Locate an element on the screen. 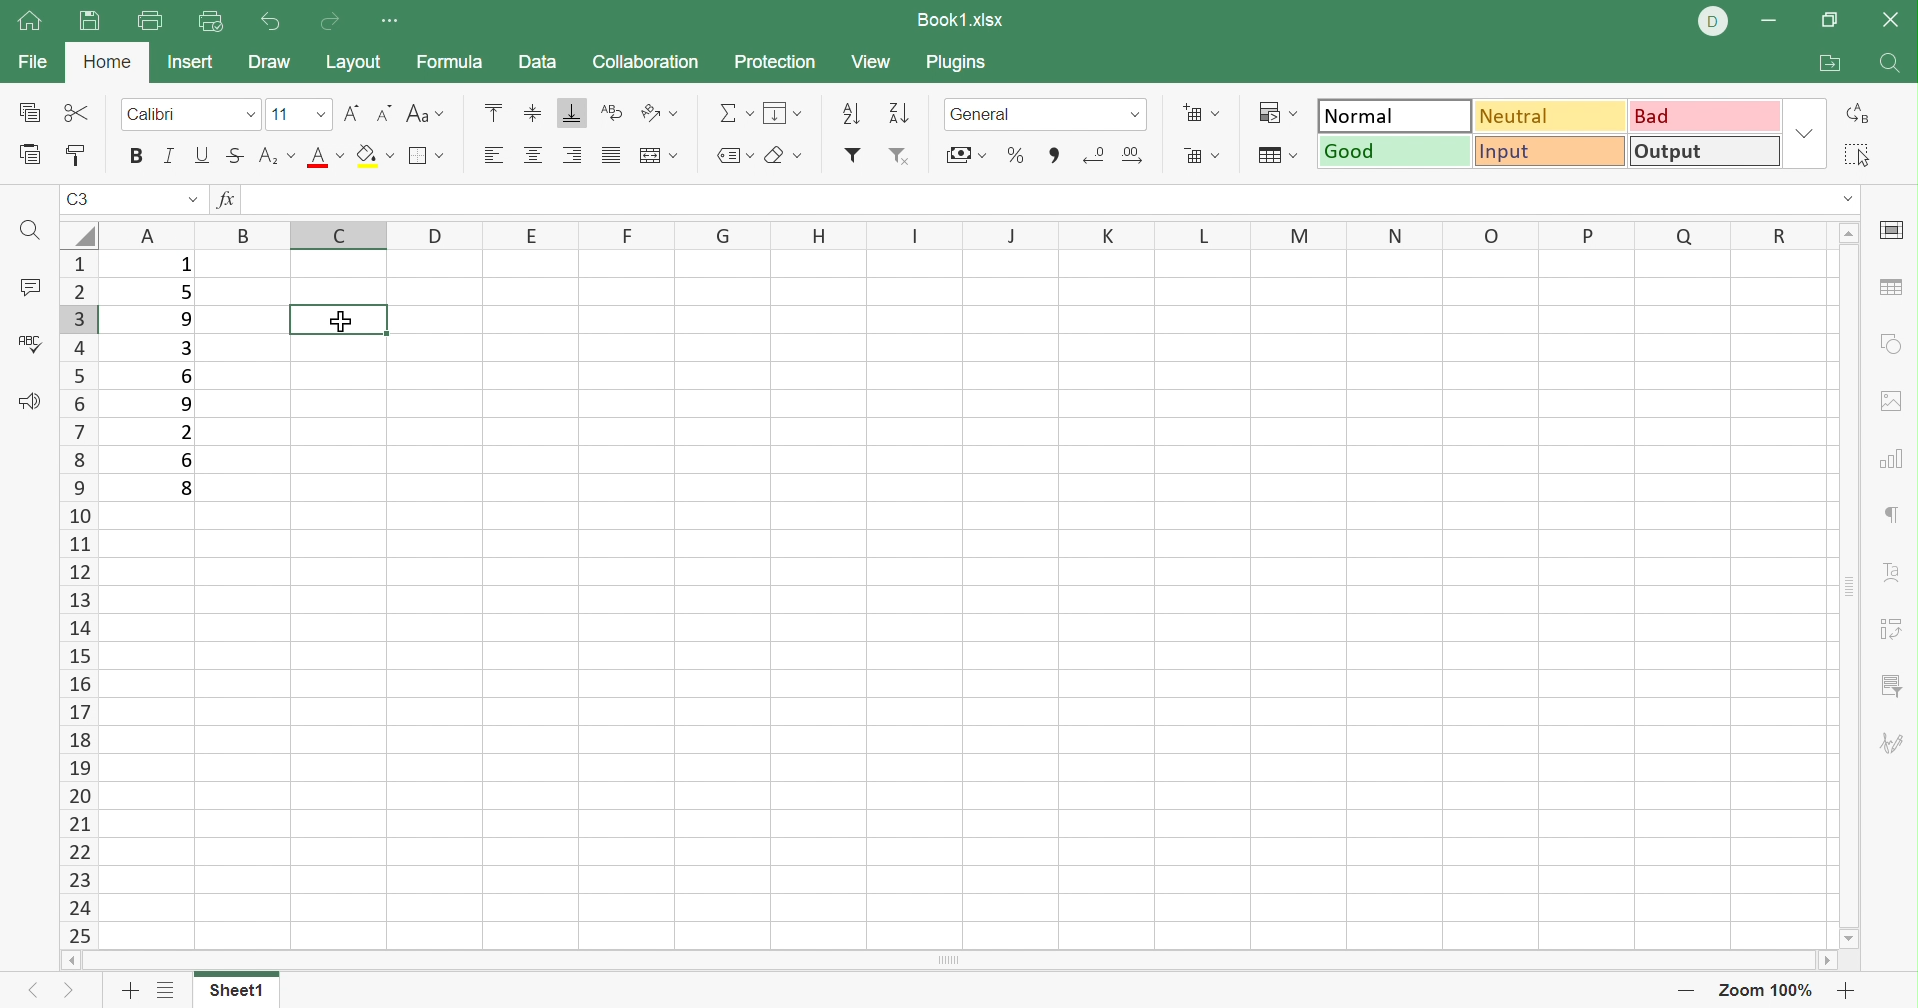 This screenshot has height=1008, width=1918. Good is located at coordinates (1394, 150).